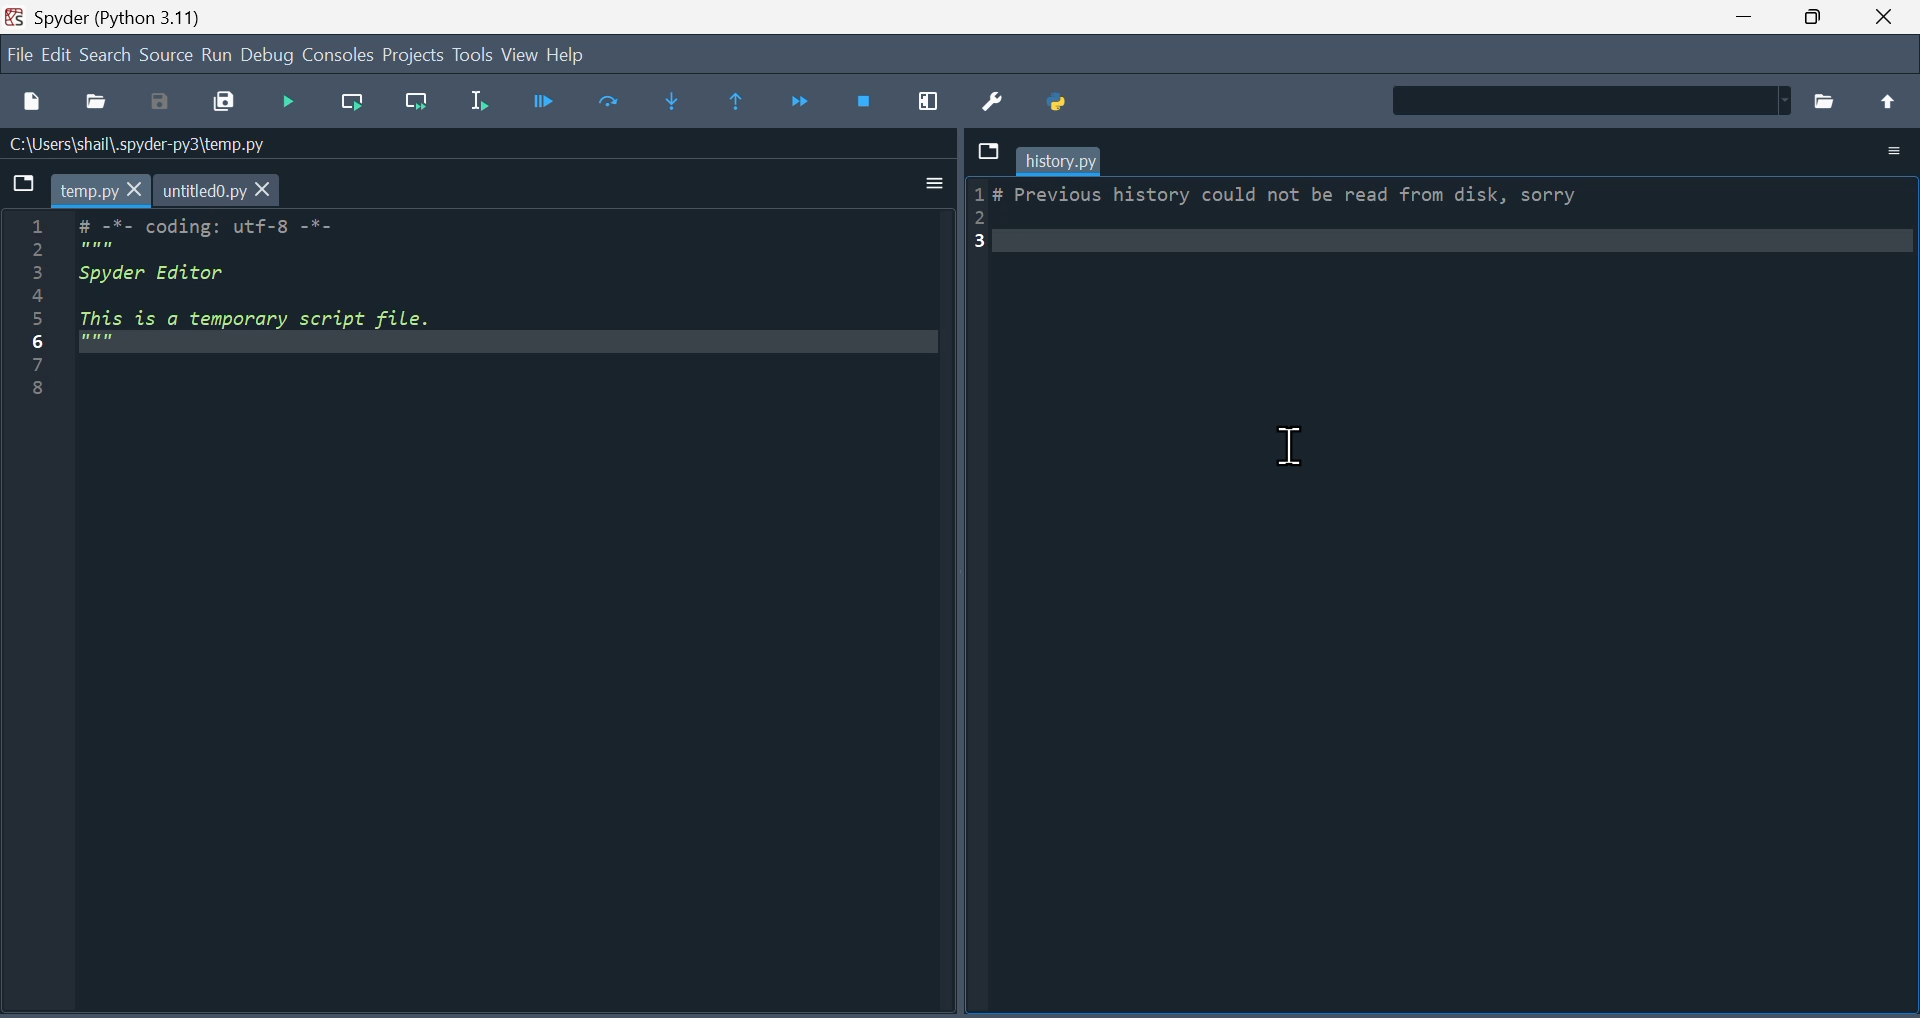 The width and height of the screenshot is (1920, 1018). What do you see at coordinates (482, 99) in the screenshot?
I see `Run selection` at bounding box center [482, 99].